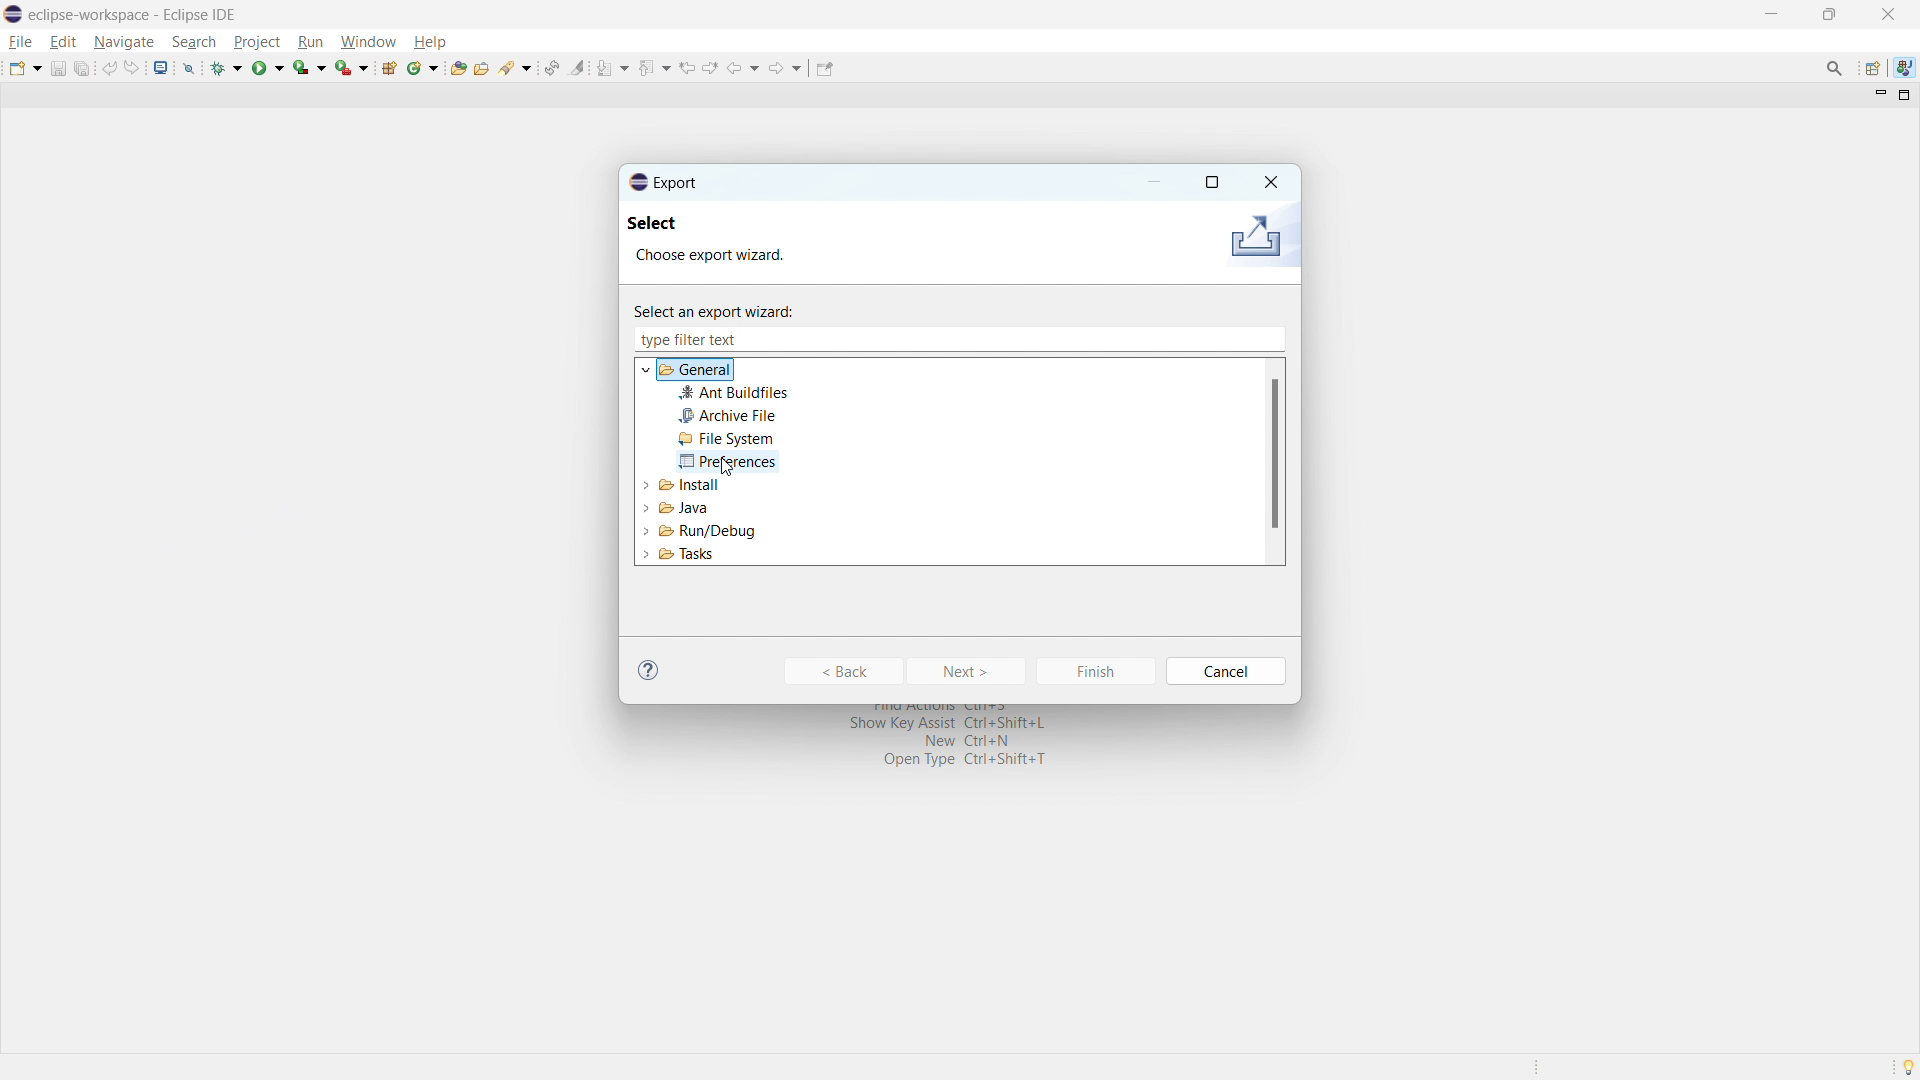 The height and width of the screenshot is (1080, 1920). I want to click on export dialogbox, so click(664, 182).